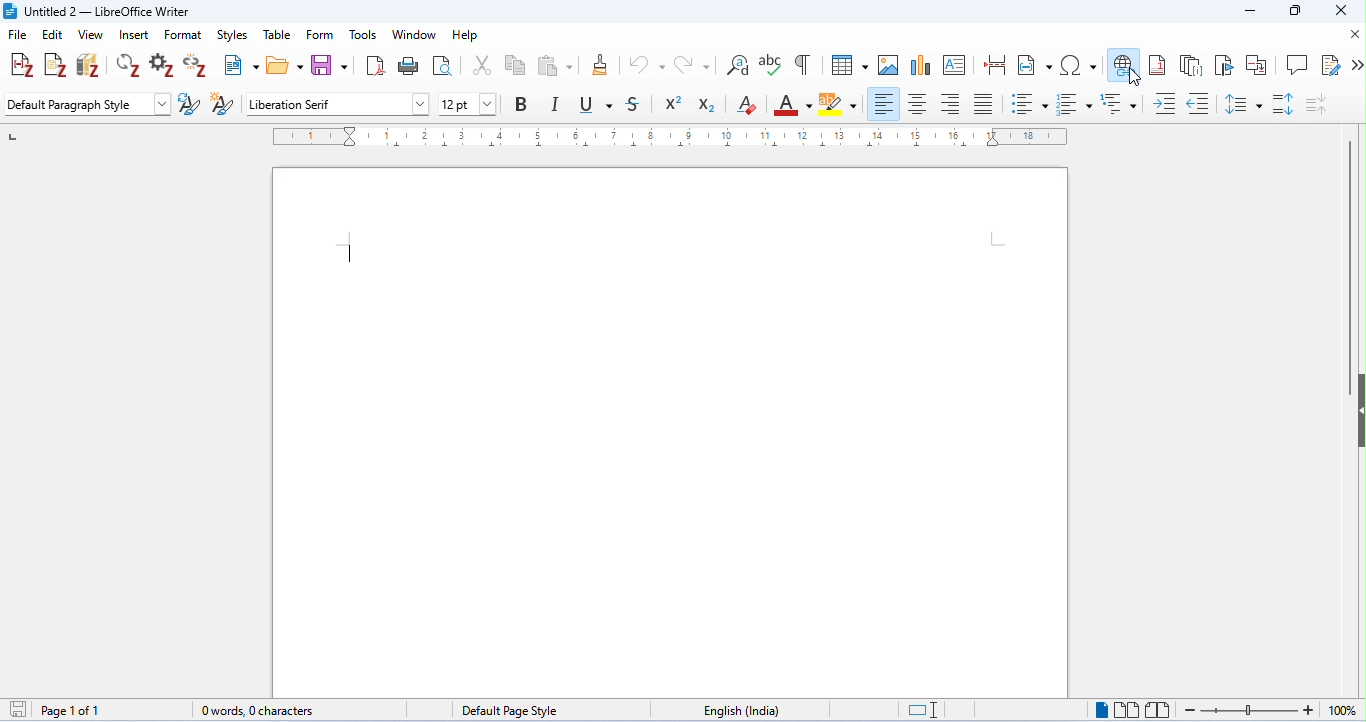 Image resolution: width=1366 pixels, height=722 pixels. I want to click on styles, so click(232, 35).